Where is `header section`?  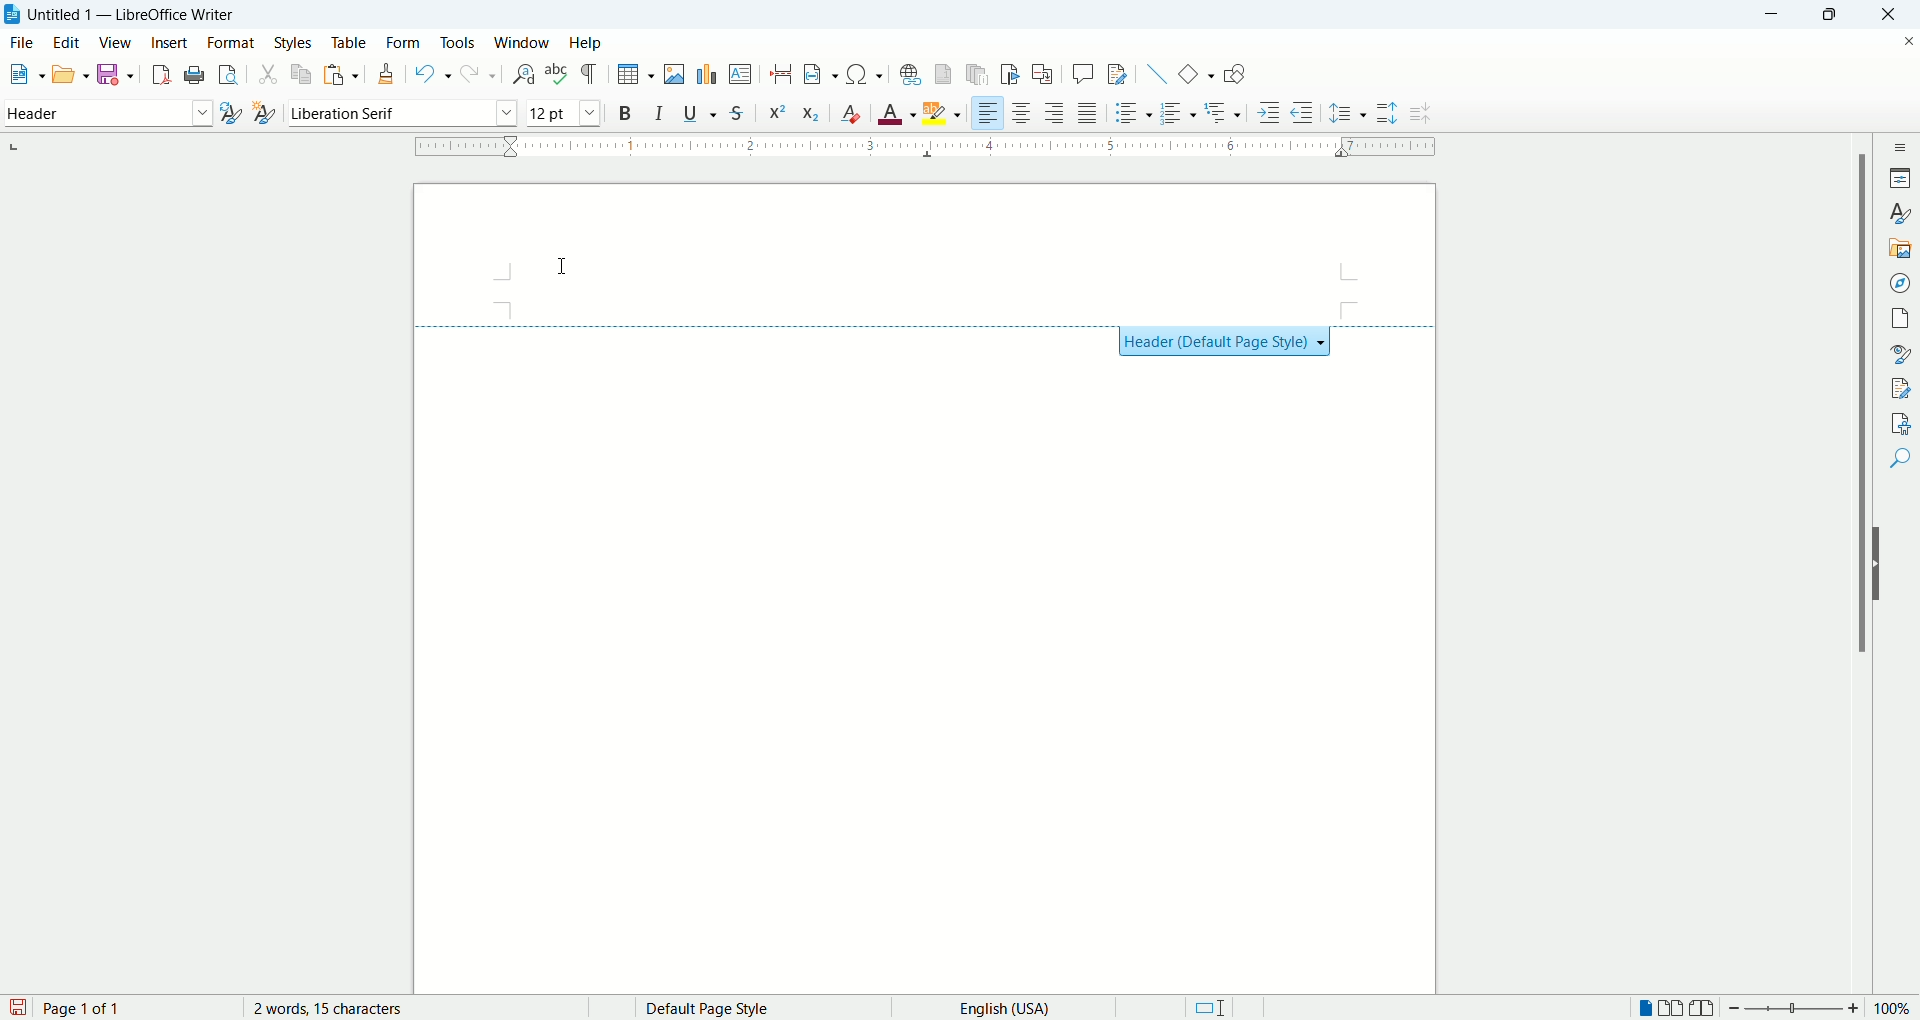 header section is located at coordinates (915, 289).